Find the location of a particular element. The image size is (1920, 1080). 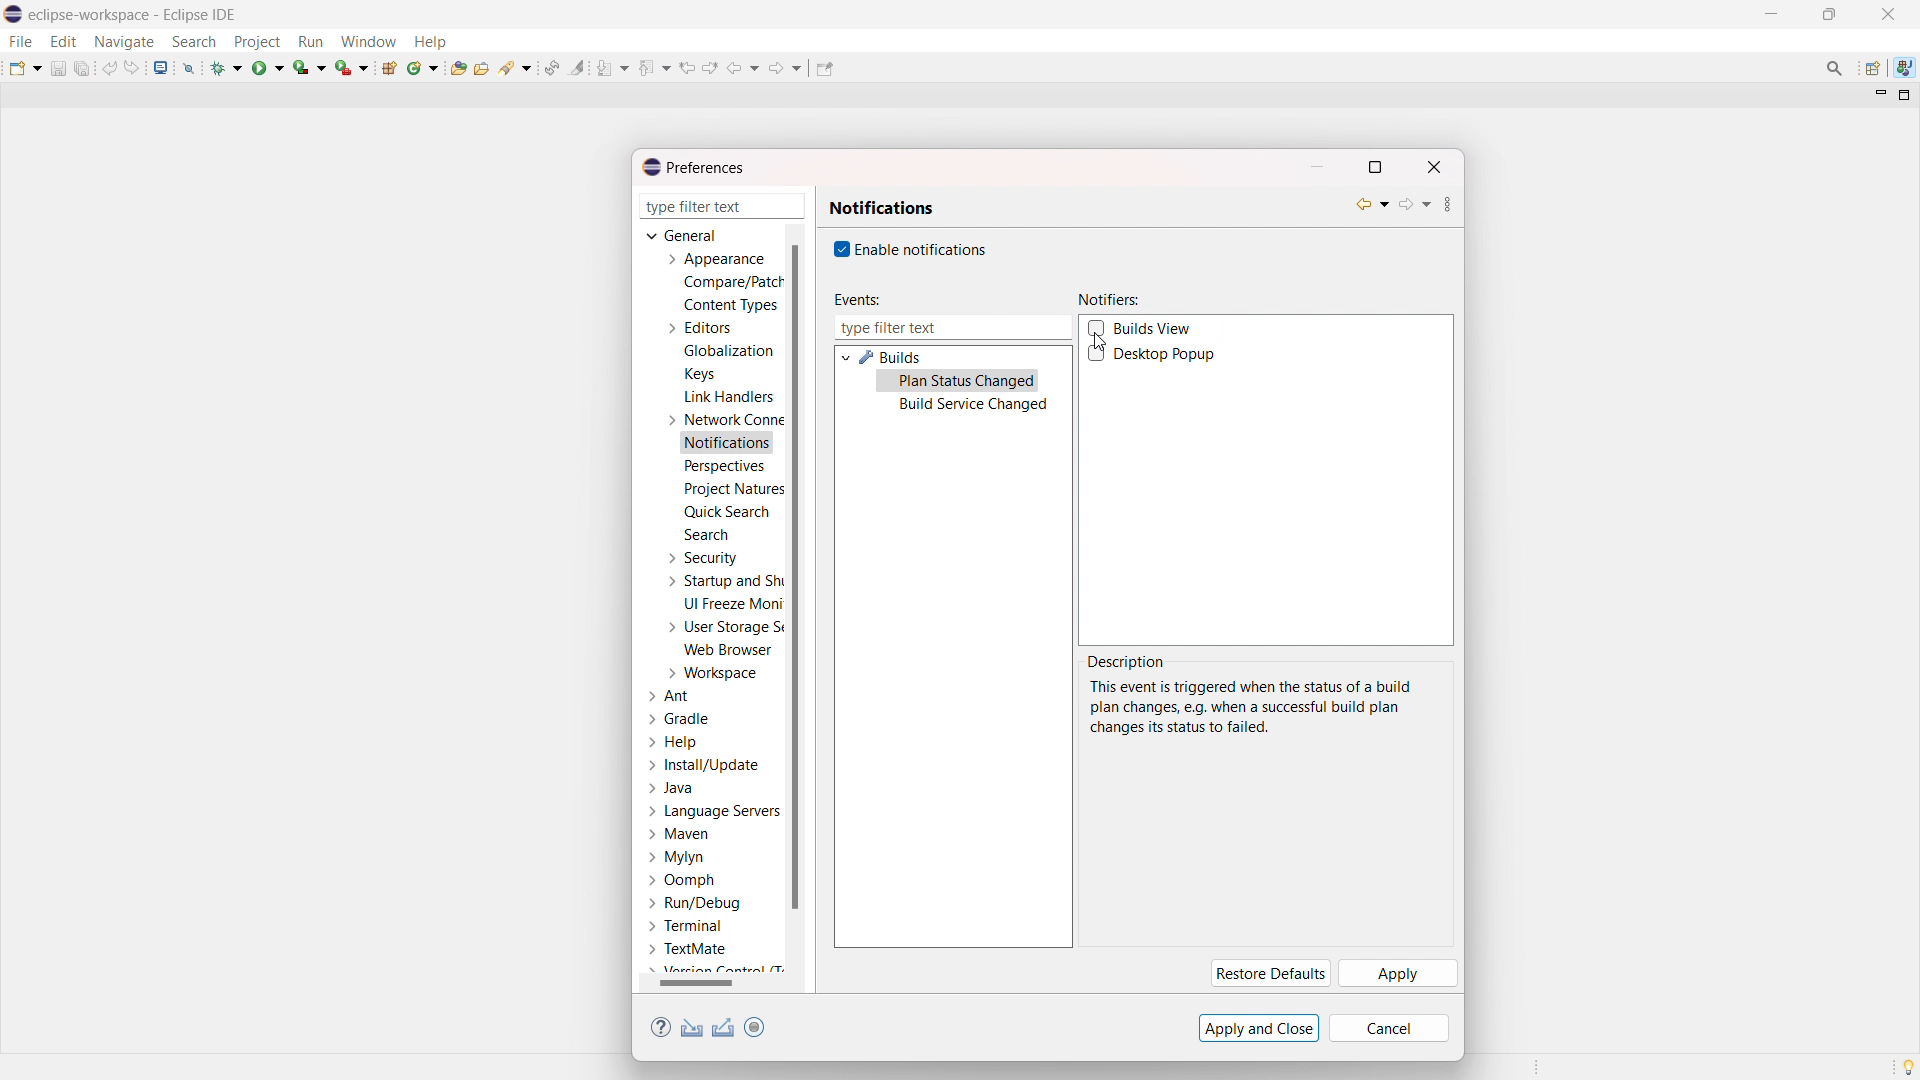

builds is located at coordinates (892, 357).